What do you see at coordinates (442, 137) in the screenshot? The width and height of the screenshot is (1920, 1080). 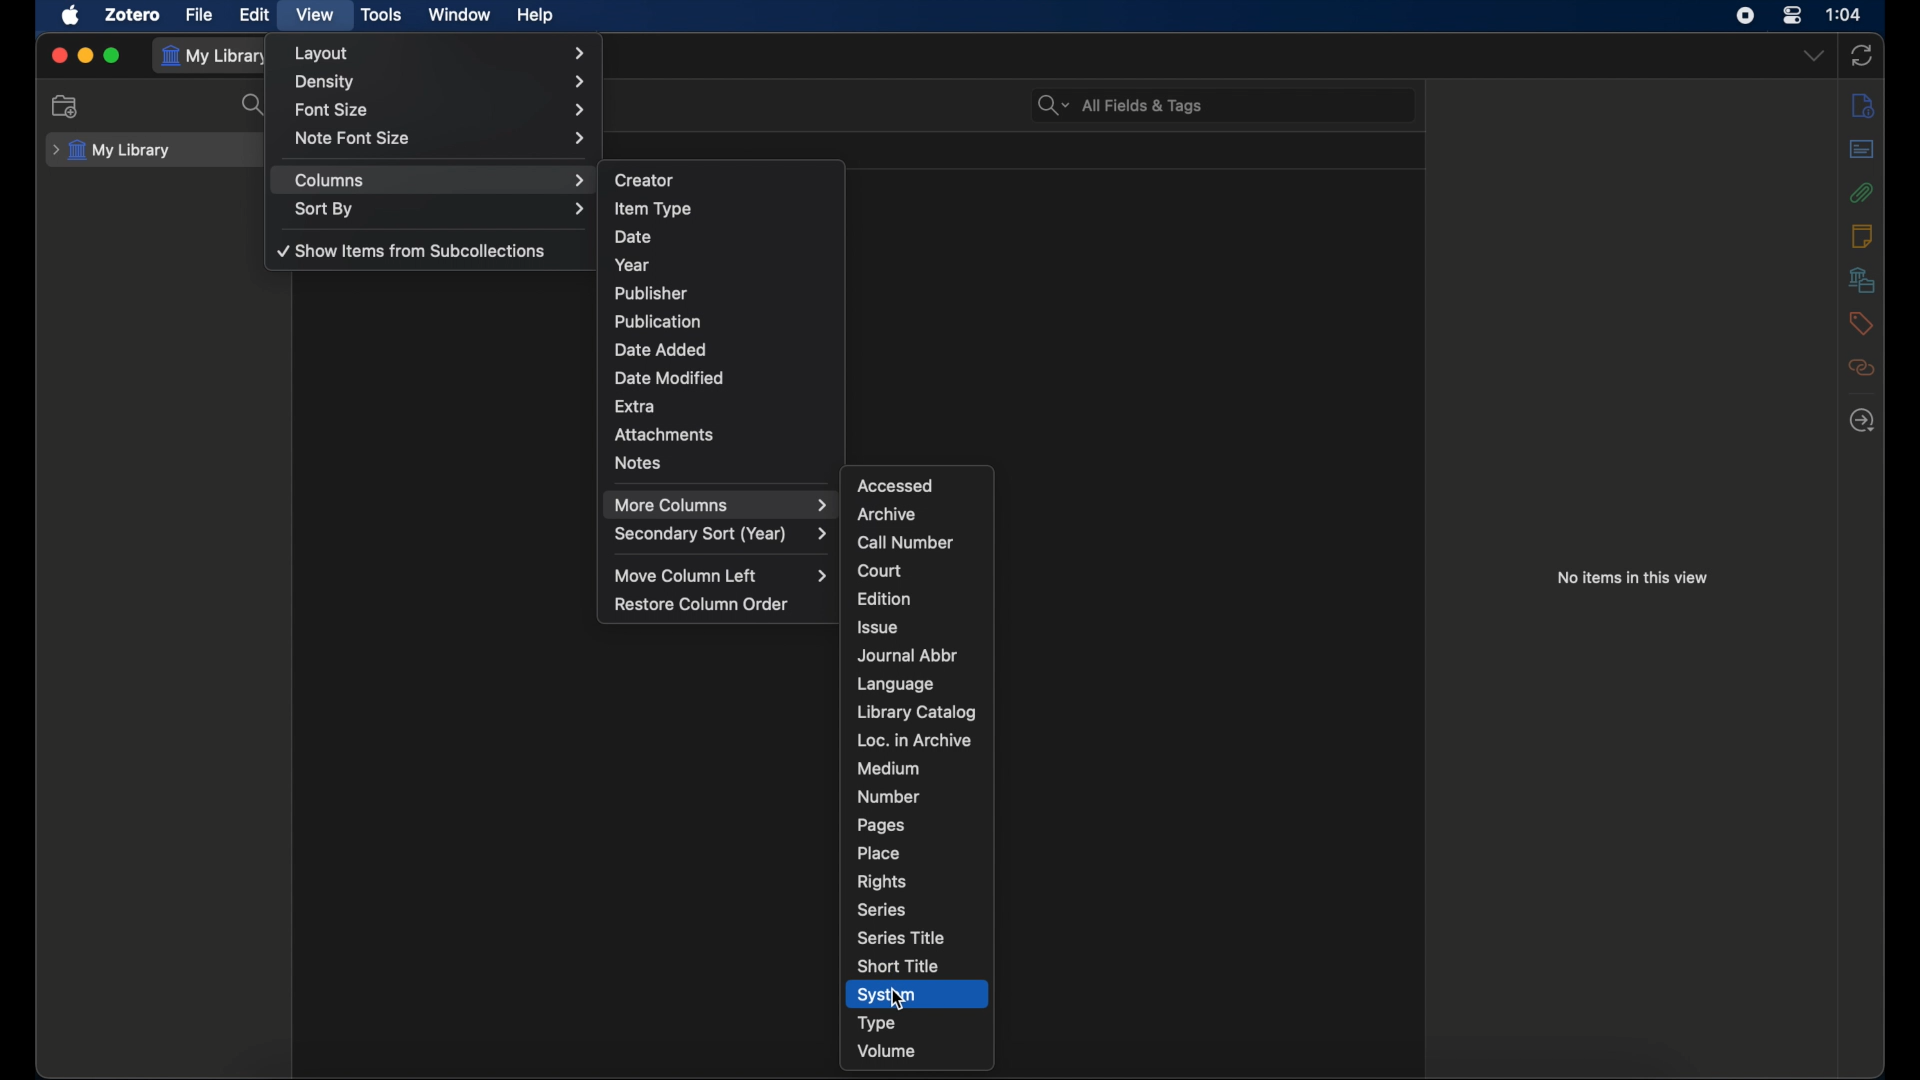 I see `note font size` at bounding box center [442, 137].